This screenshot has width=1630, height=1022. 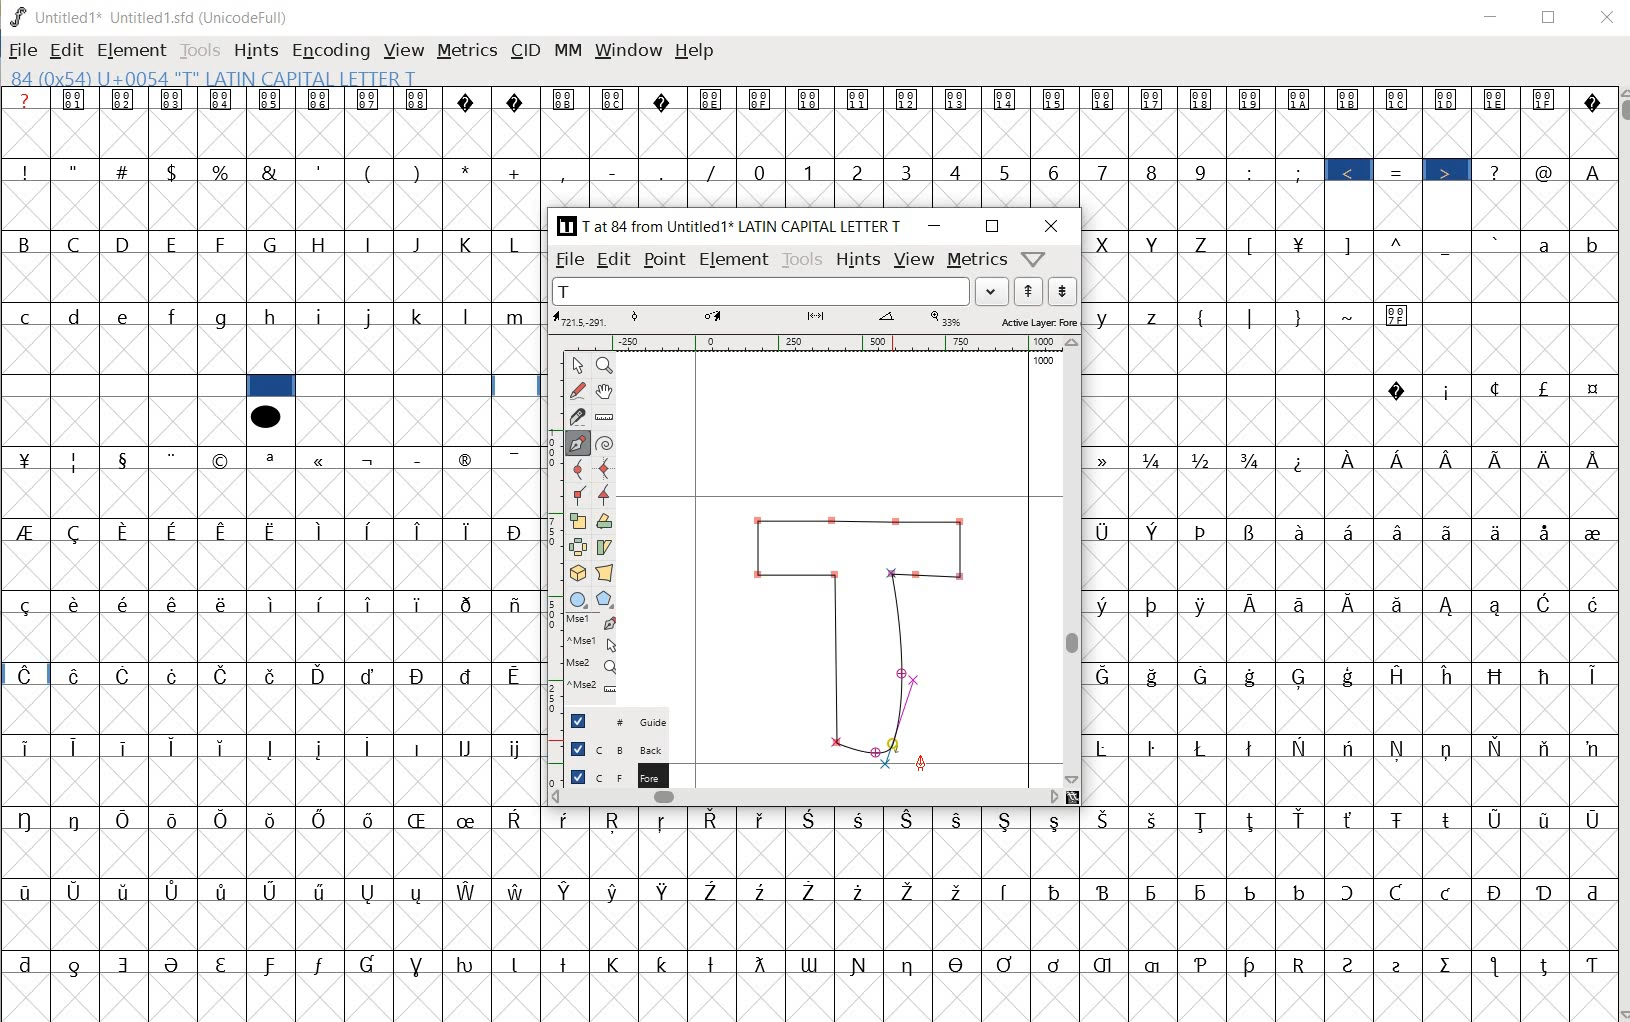 What do you see at coordinates (1154, 962) in the screenshot?
I see `` at bounding box center [1154, 962].